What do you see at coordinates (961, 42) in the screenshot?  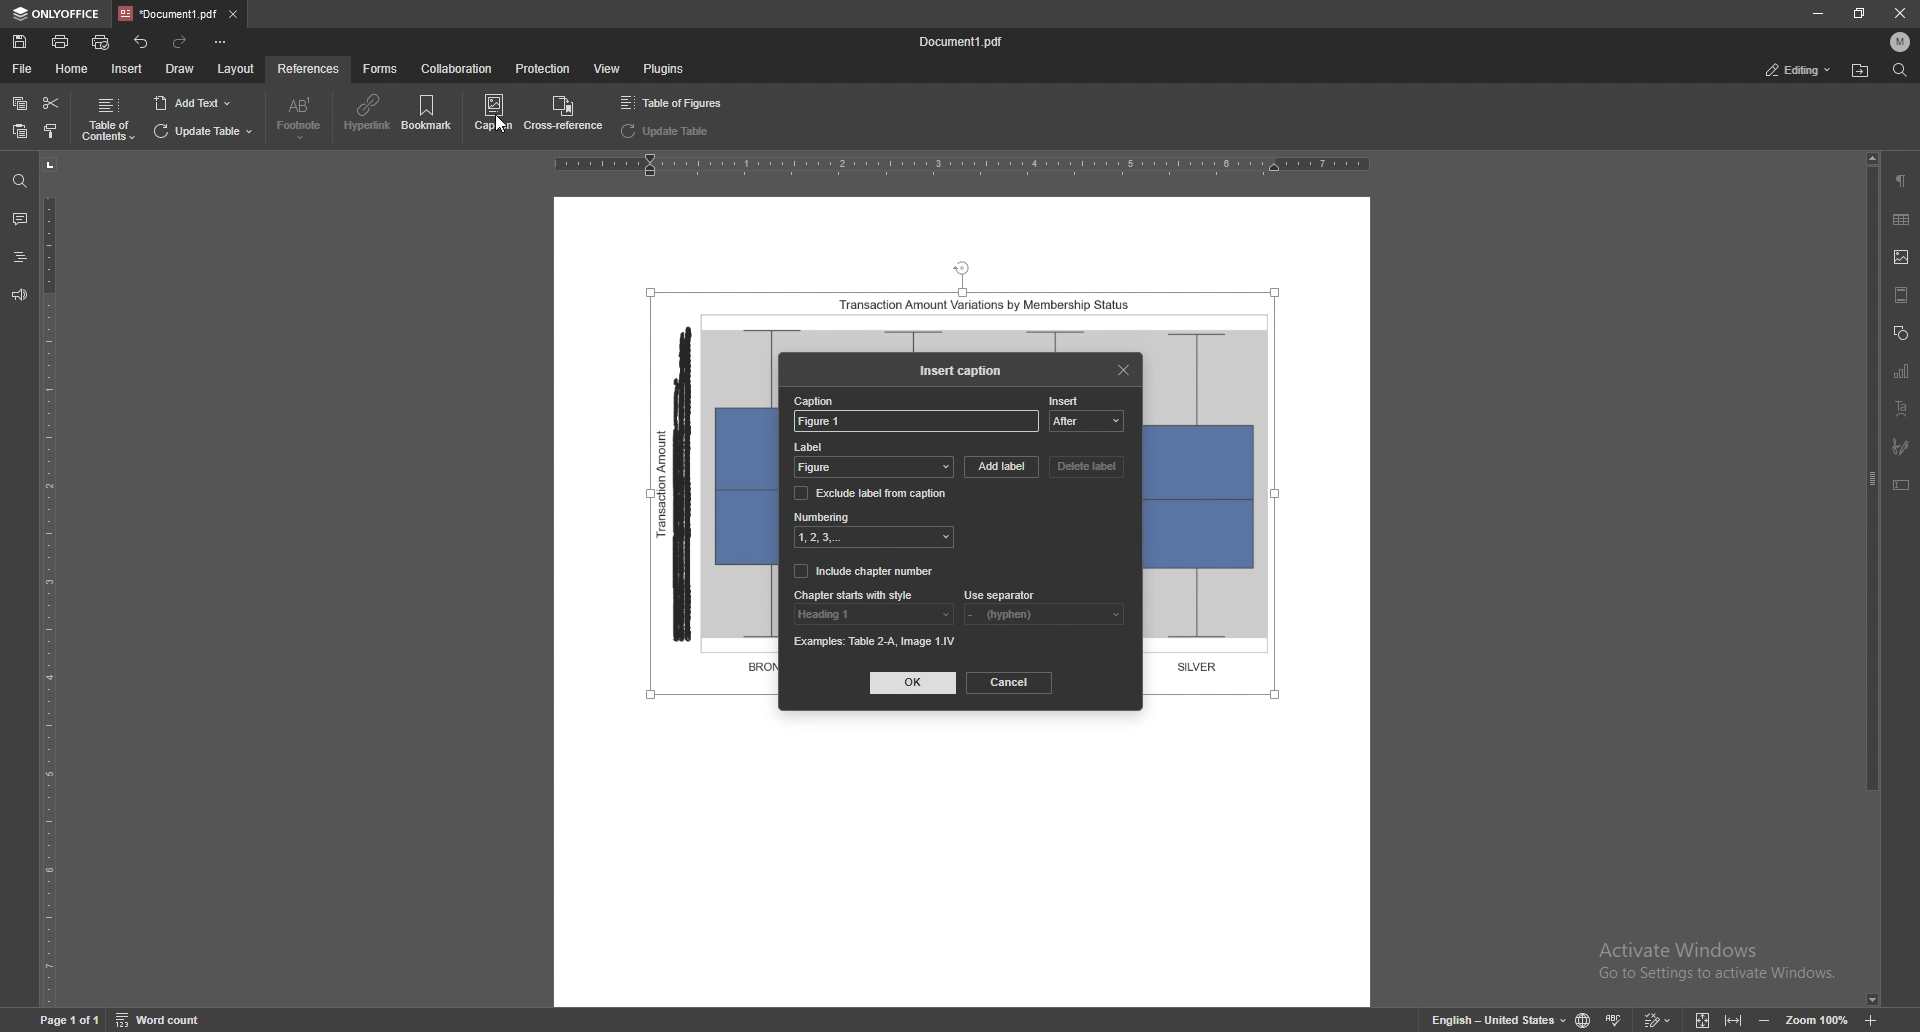 I see `file name` at bounding box center [961, 42].